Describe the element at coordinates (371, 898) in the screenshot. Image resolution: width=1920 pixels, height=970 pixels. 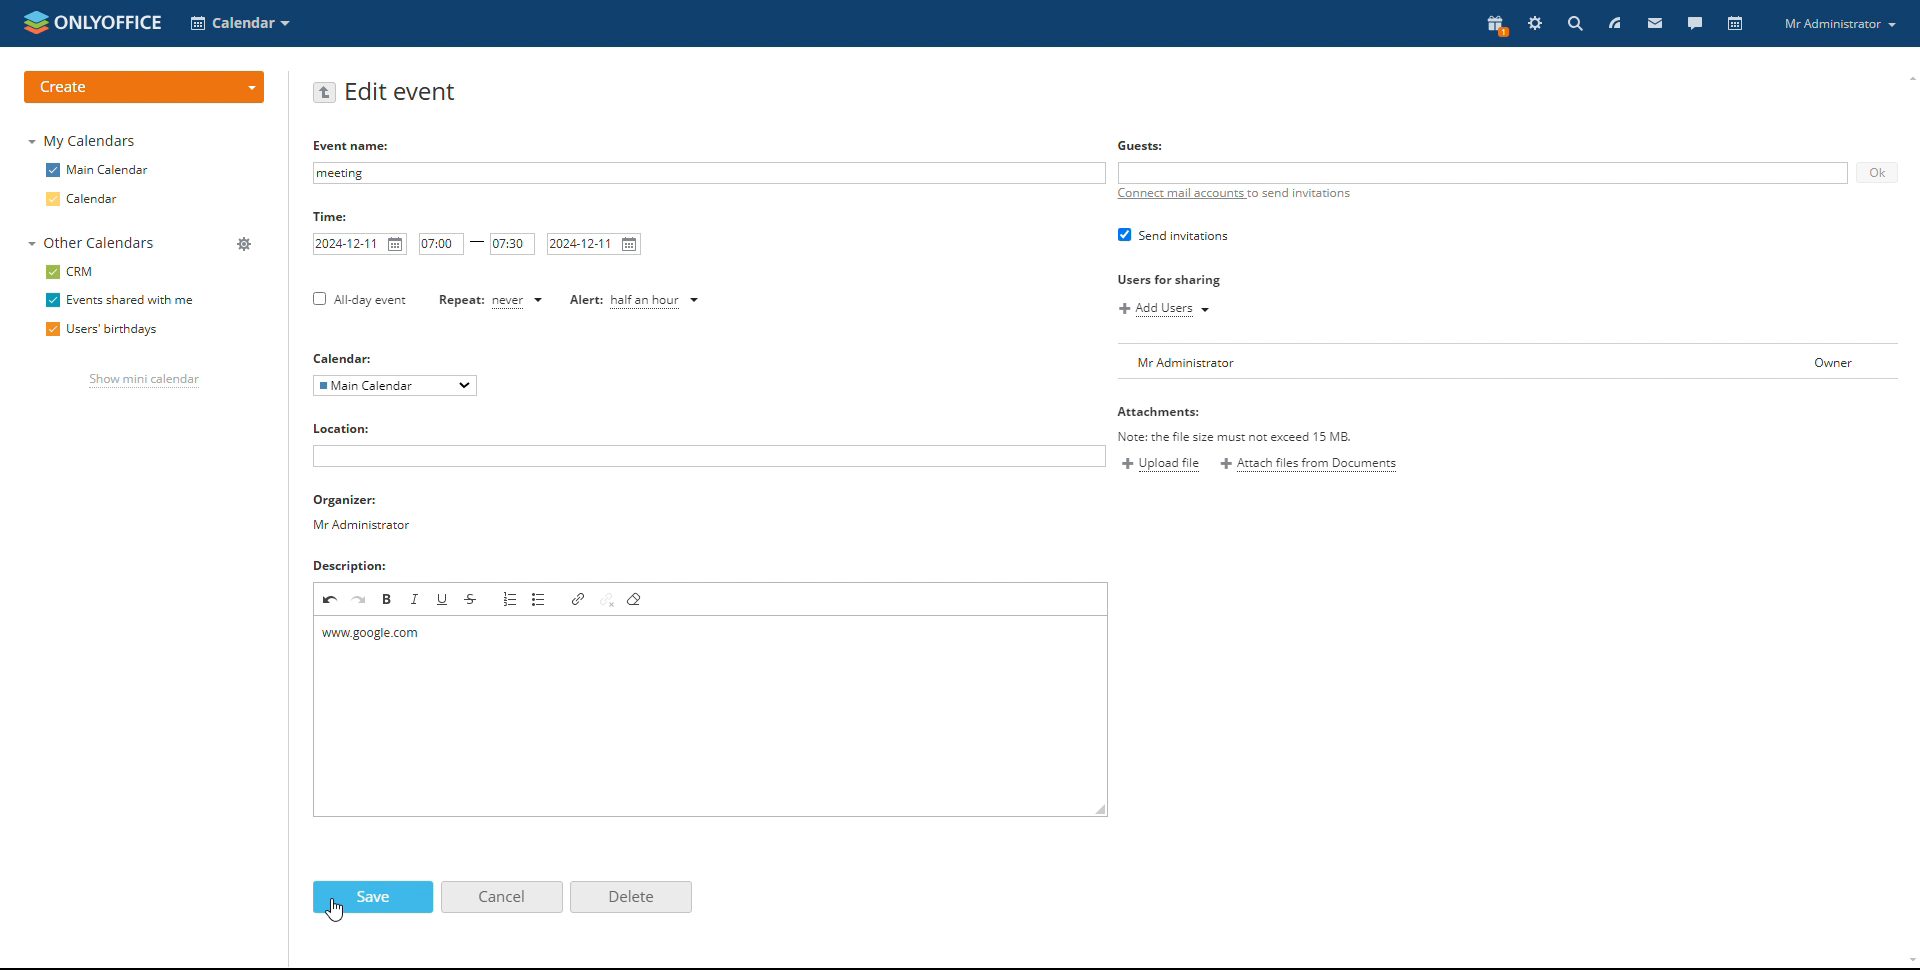
I see `save` at that location.